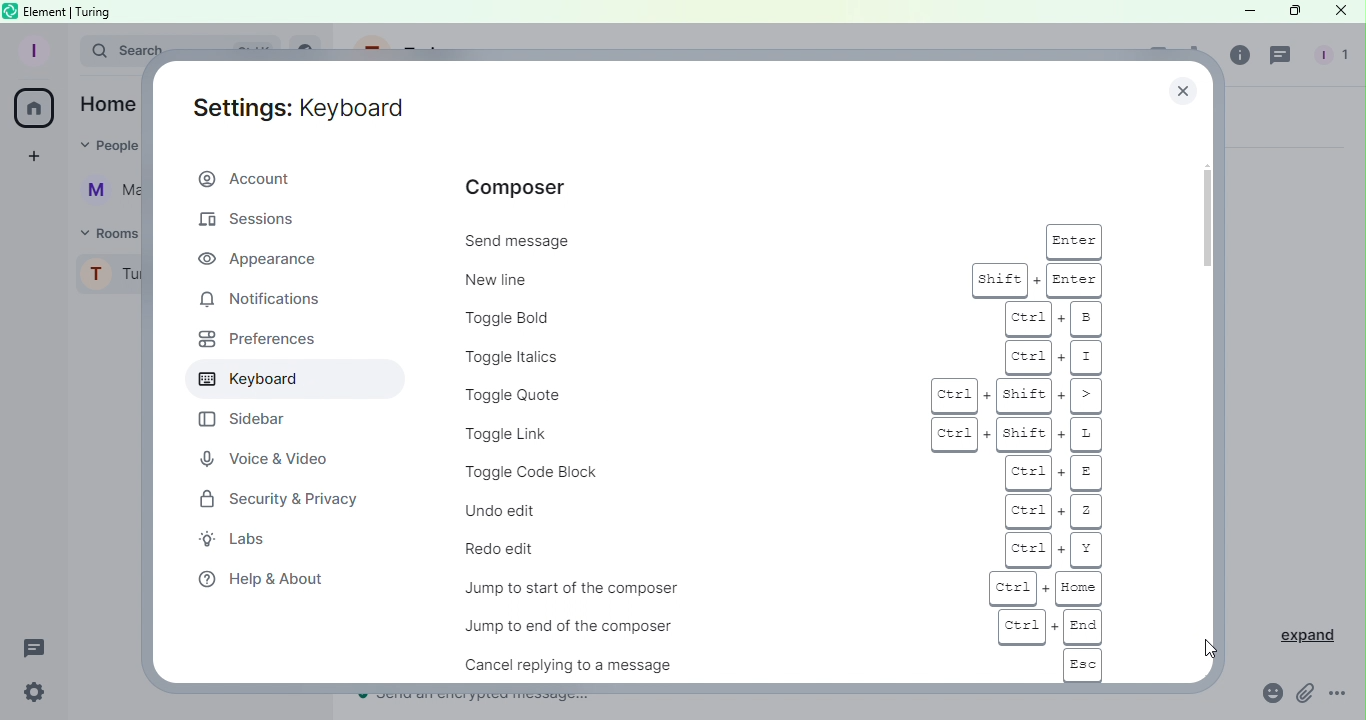 Image resolution: width=1366 pixels, height=720 pixels. What do you see at coordinates (297, 177) in the screenshot?
I see `Account` at bounding box center [297, 177].